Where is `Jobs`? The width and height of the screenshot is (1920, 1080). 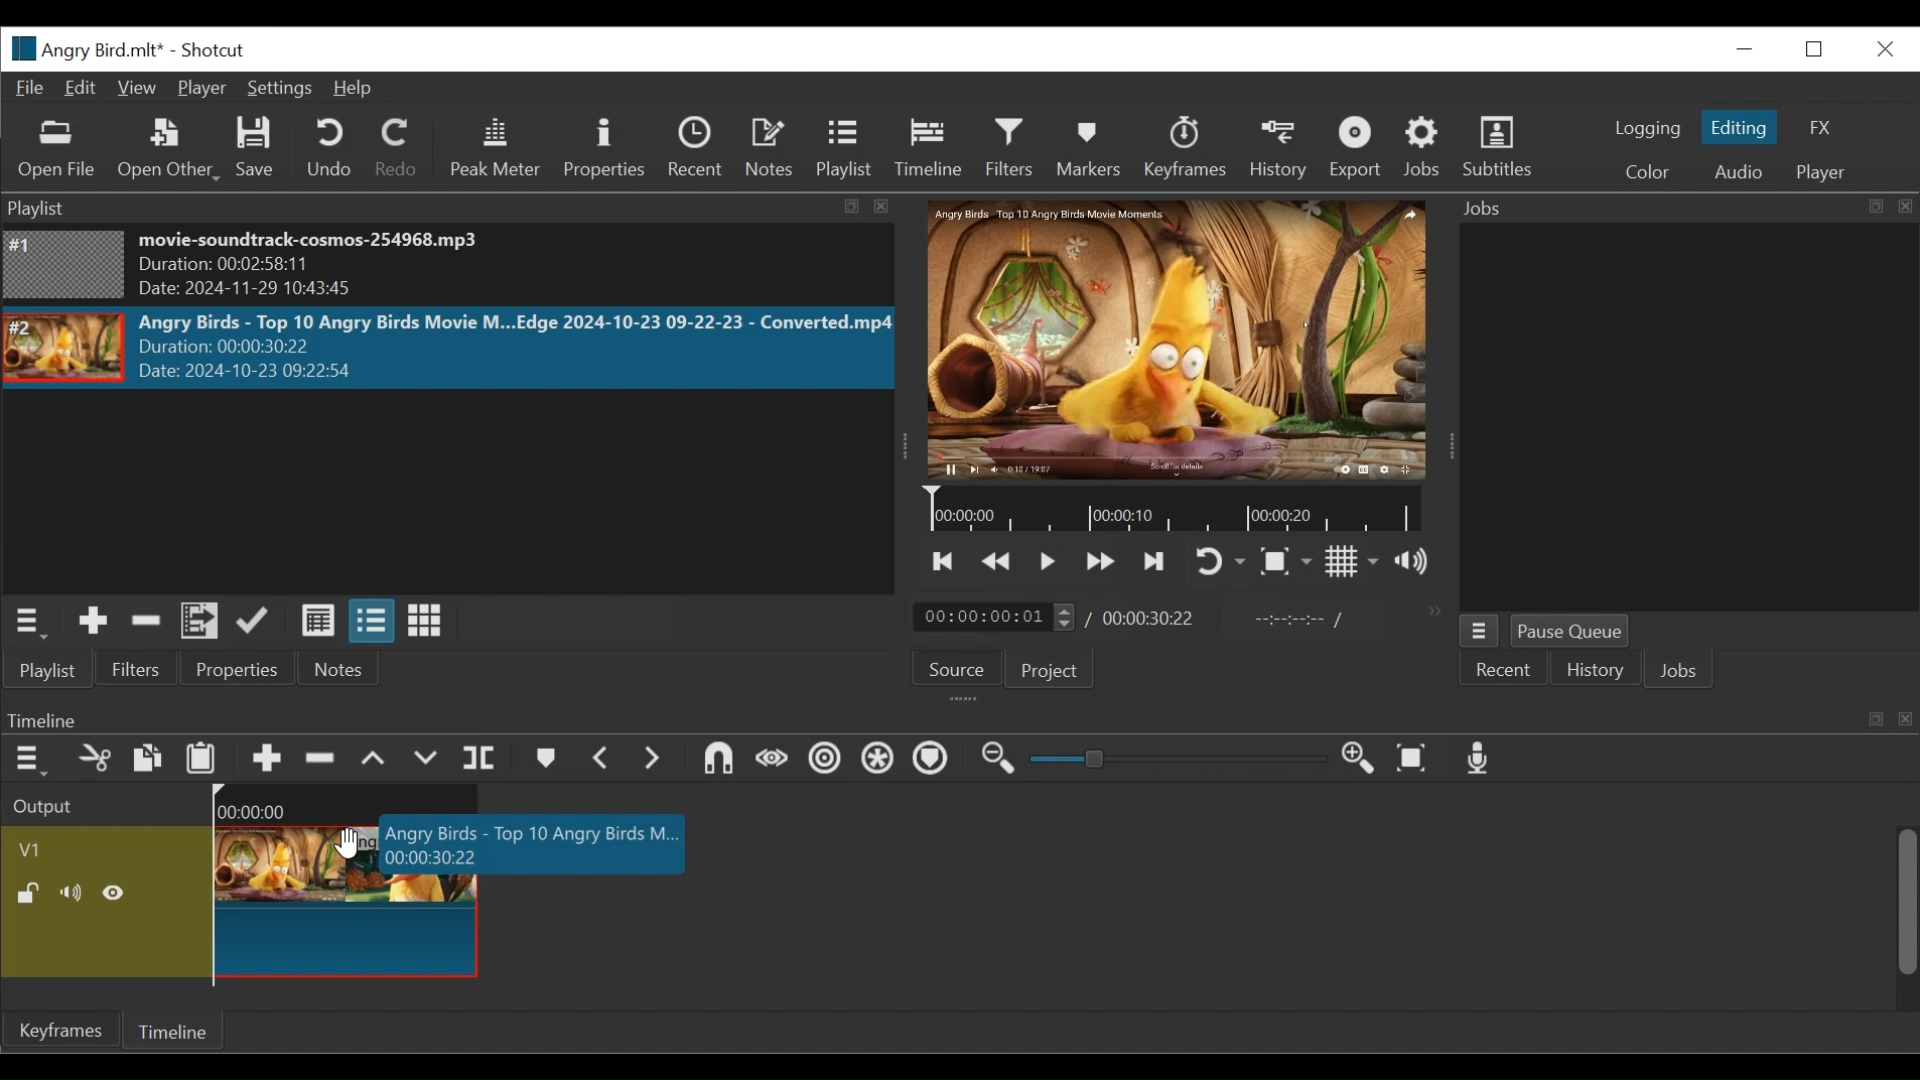
Jobs is located at coordinates (1424, 150).